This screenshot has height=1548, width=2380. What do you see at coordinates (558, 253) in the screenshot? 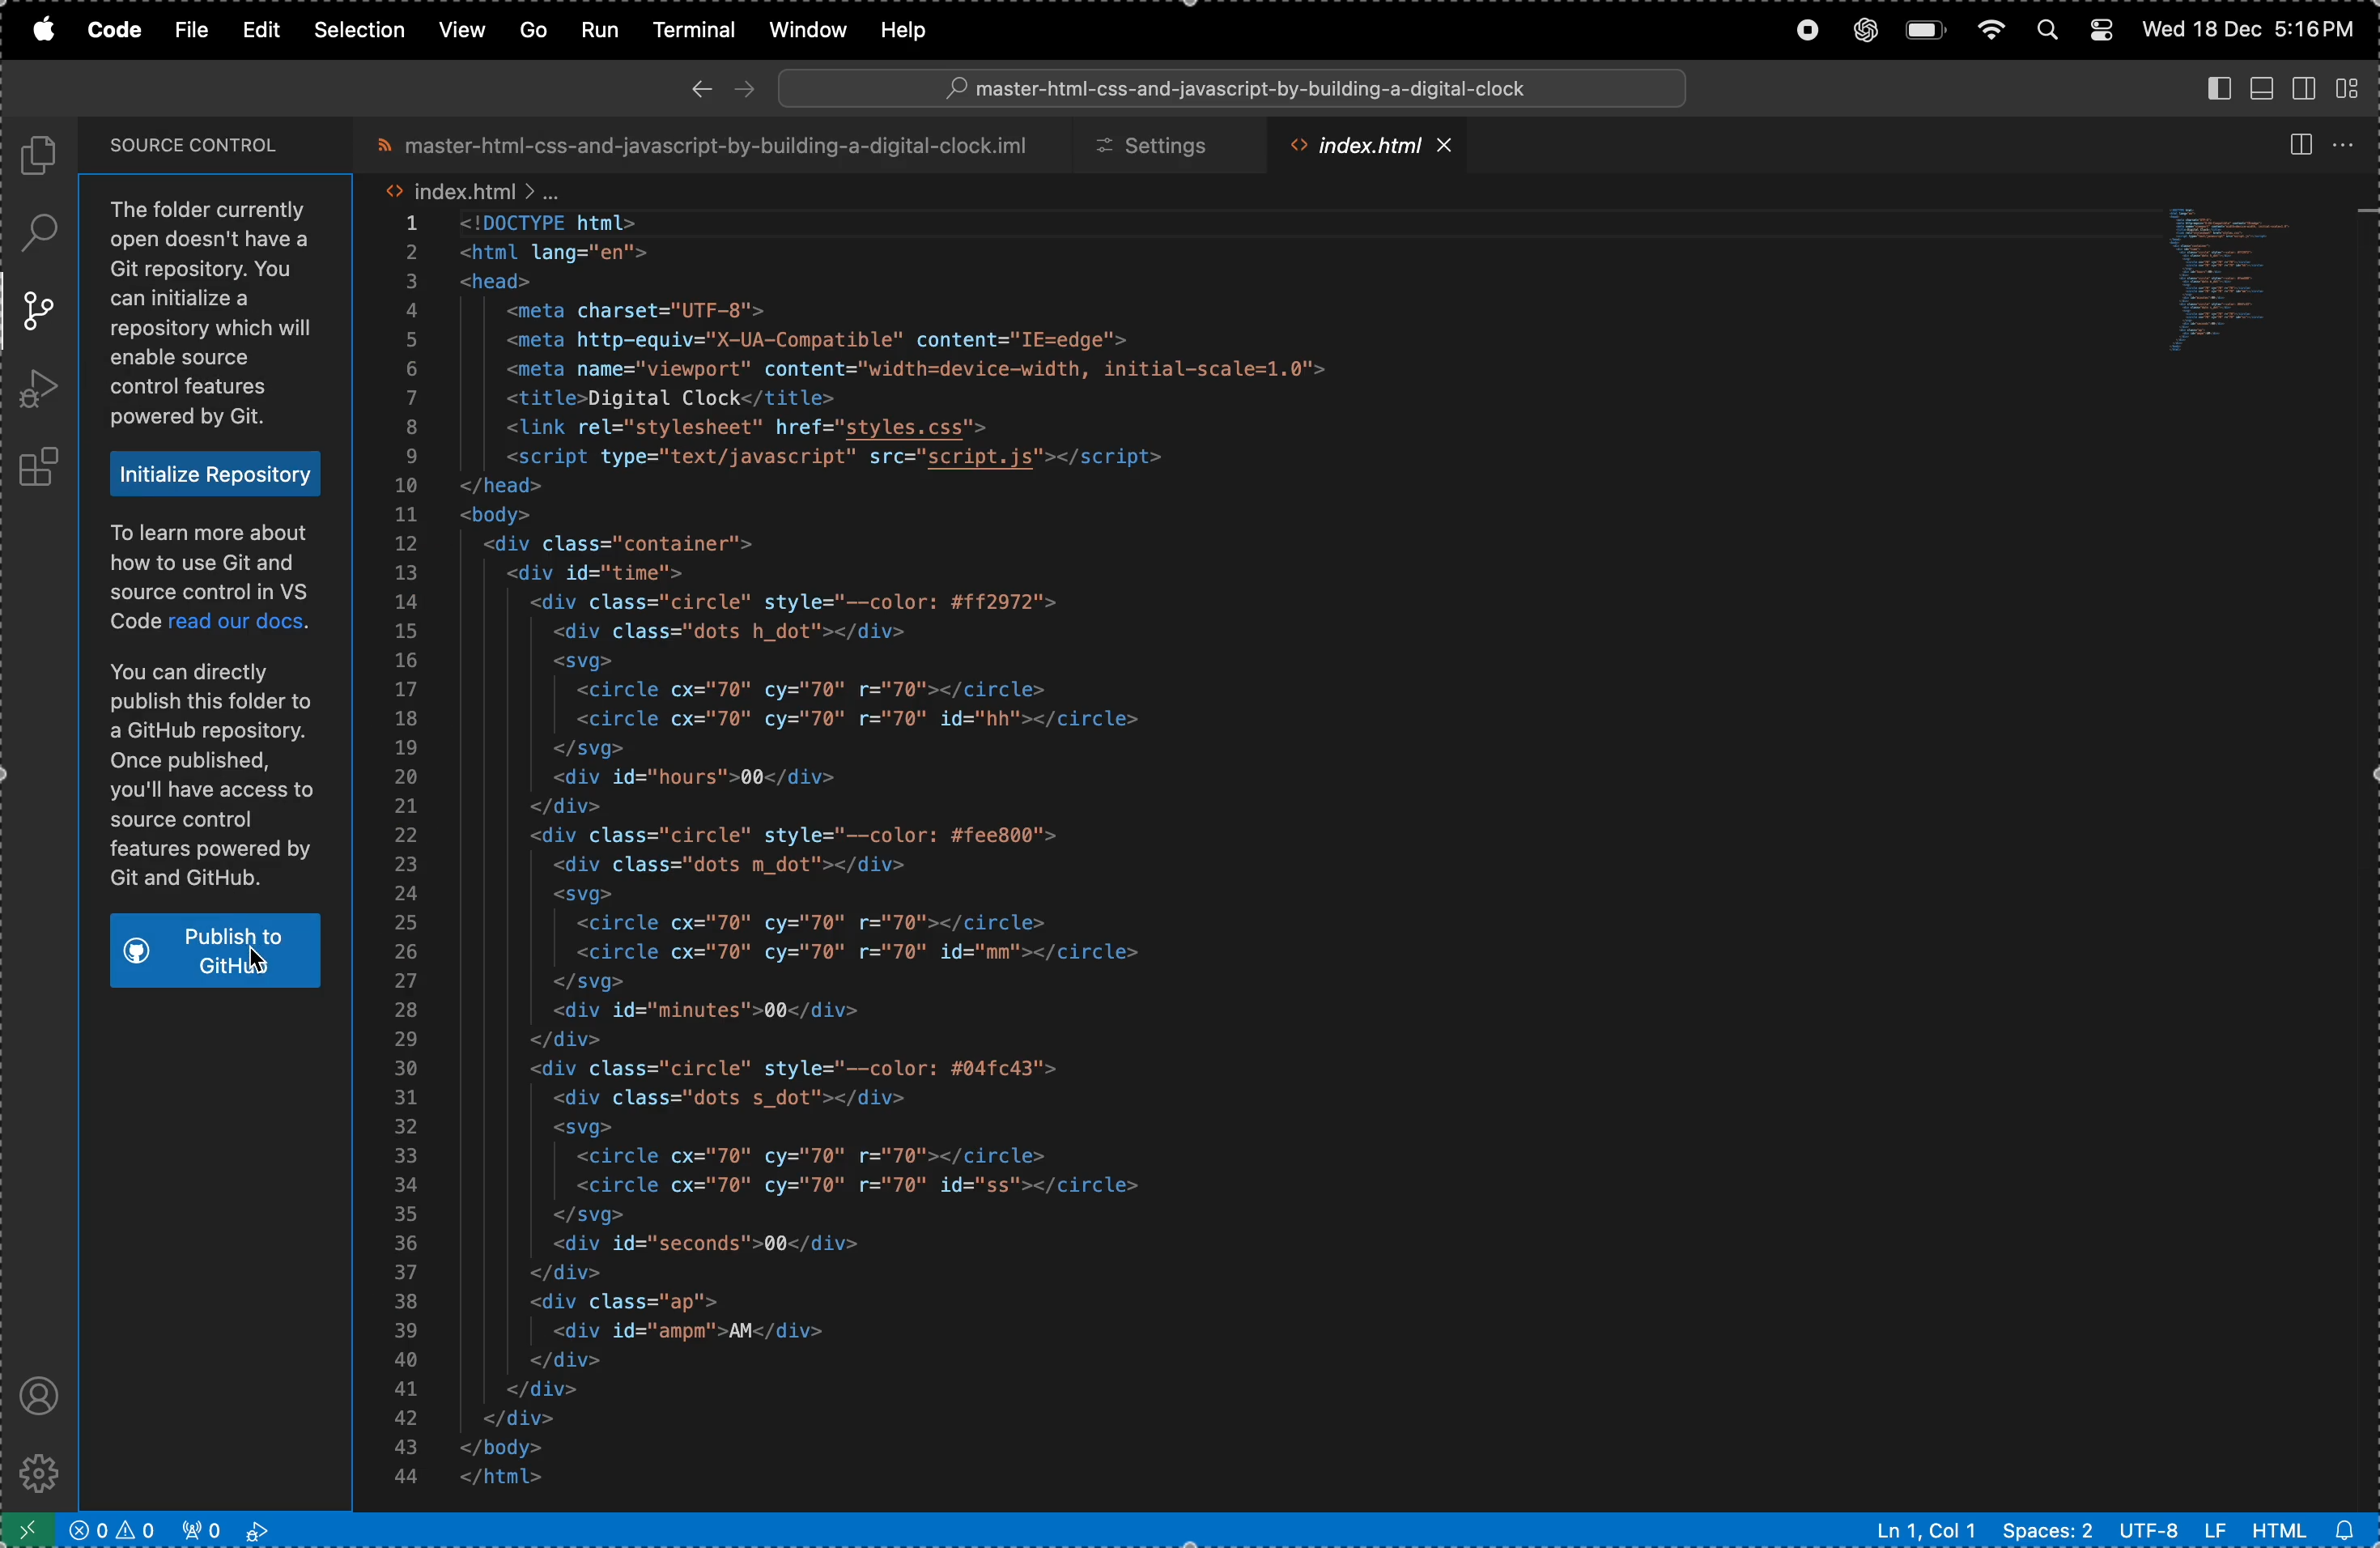
I see `<html lang="en">` at bounding box center [558, 253].